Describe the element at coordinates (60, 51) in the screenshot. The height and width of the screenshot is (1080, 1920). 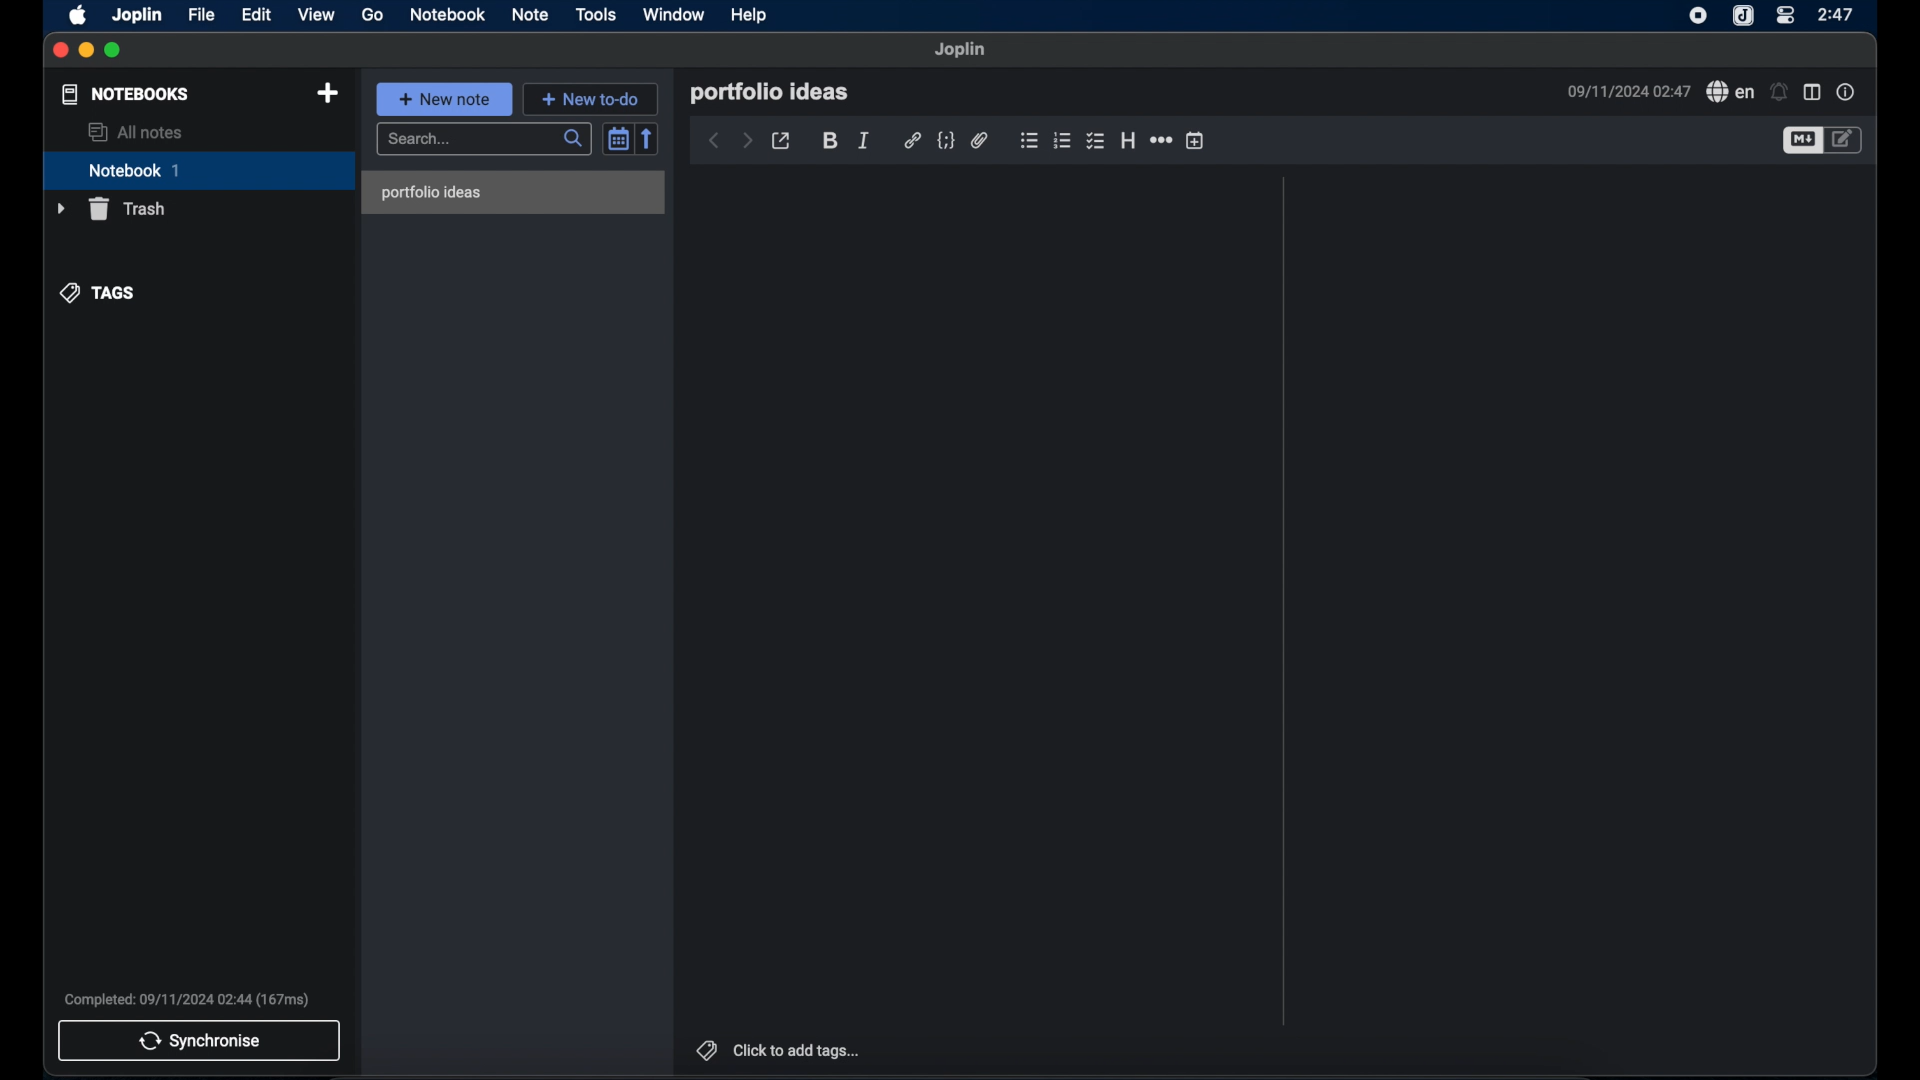
I see `close` at that location.